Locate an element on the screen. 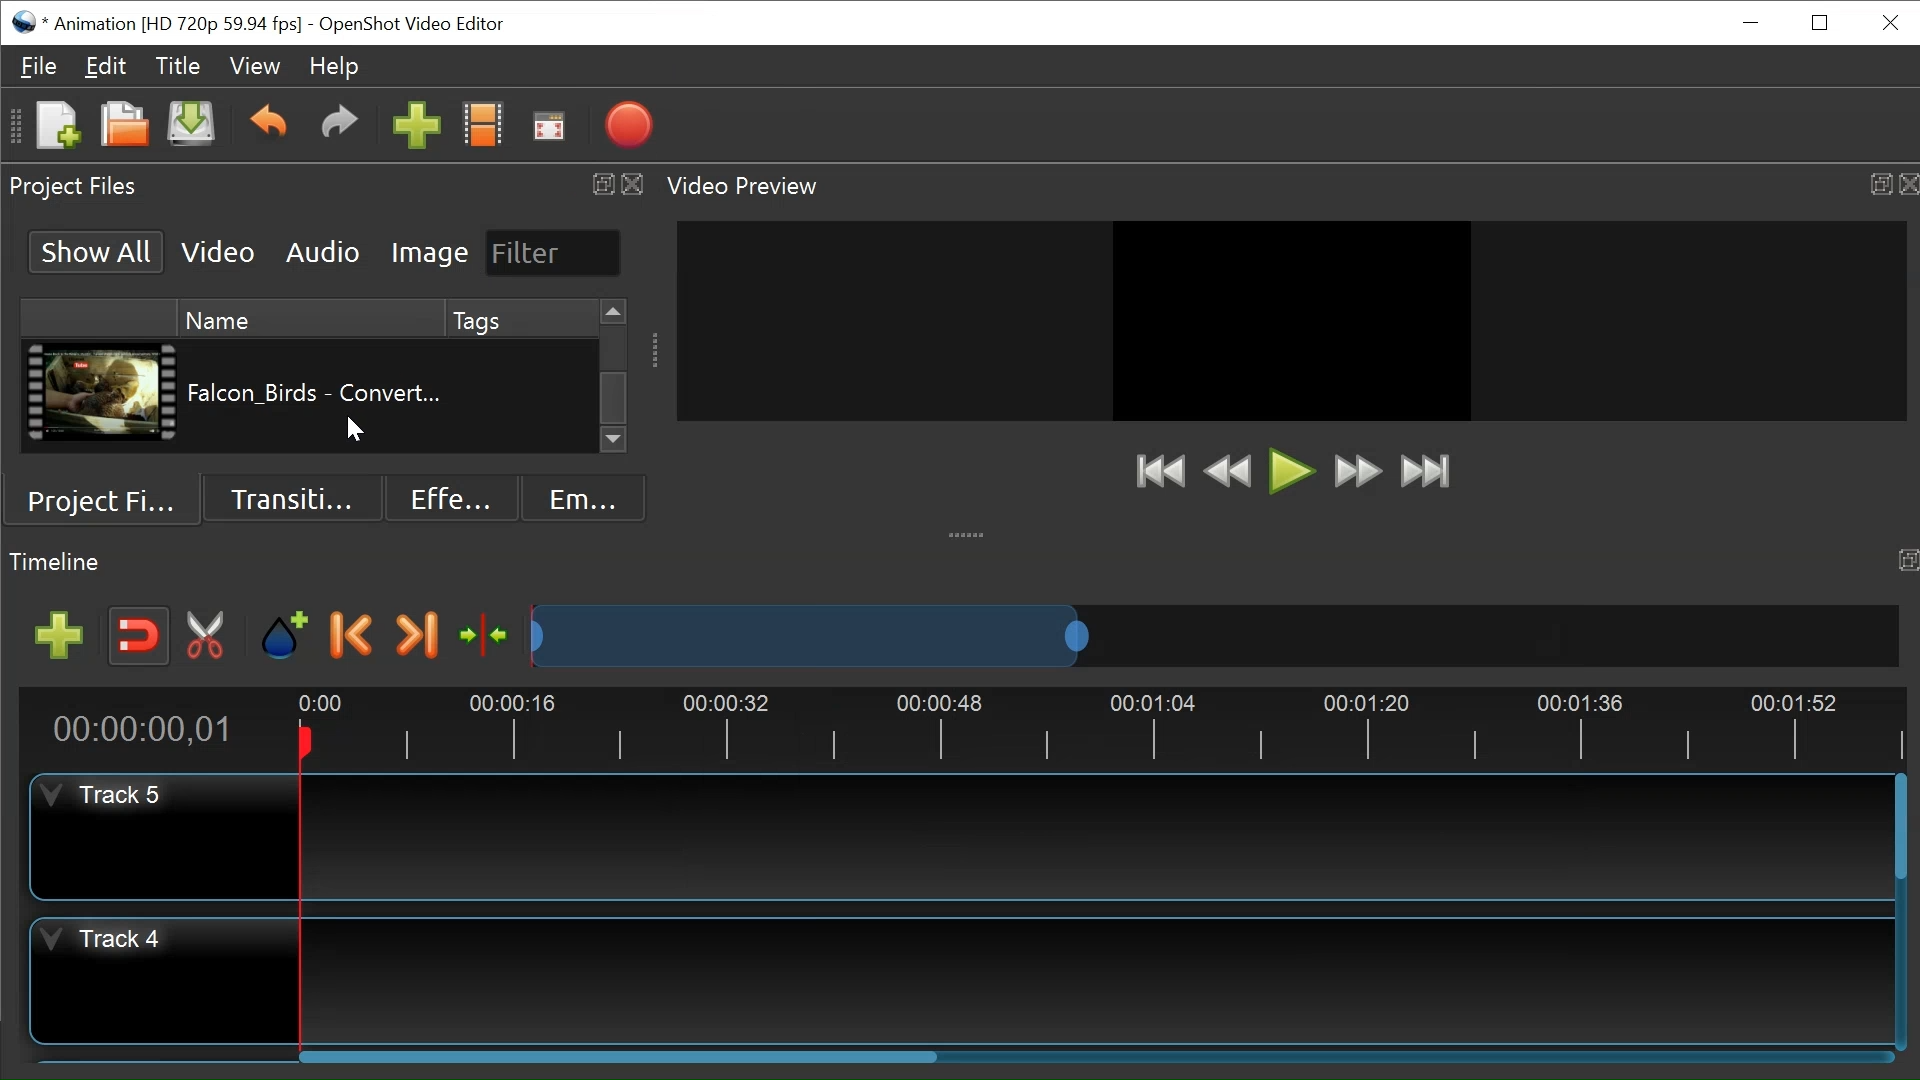 The width and height of the screenshot is (1920, 1080). Horizontal Scroll bar is located at coordinates (620, 1055).